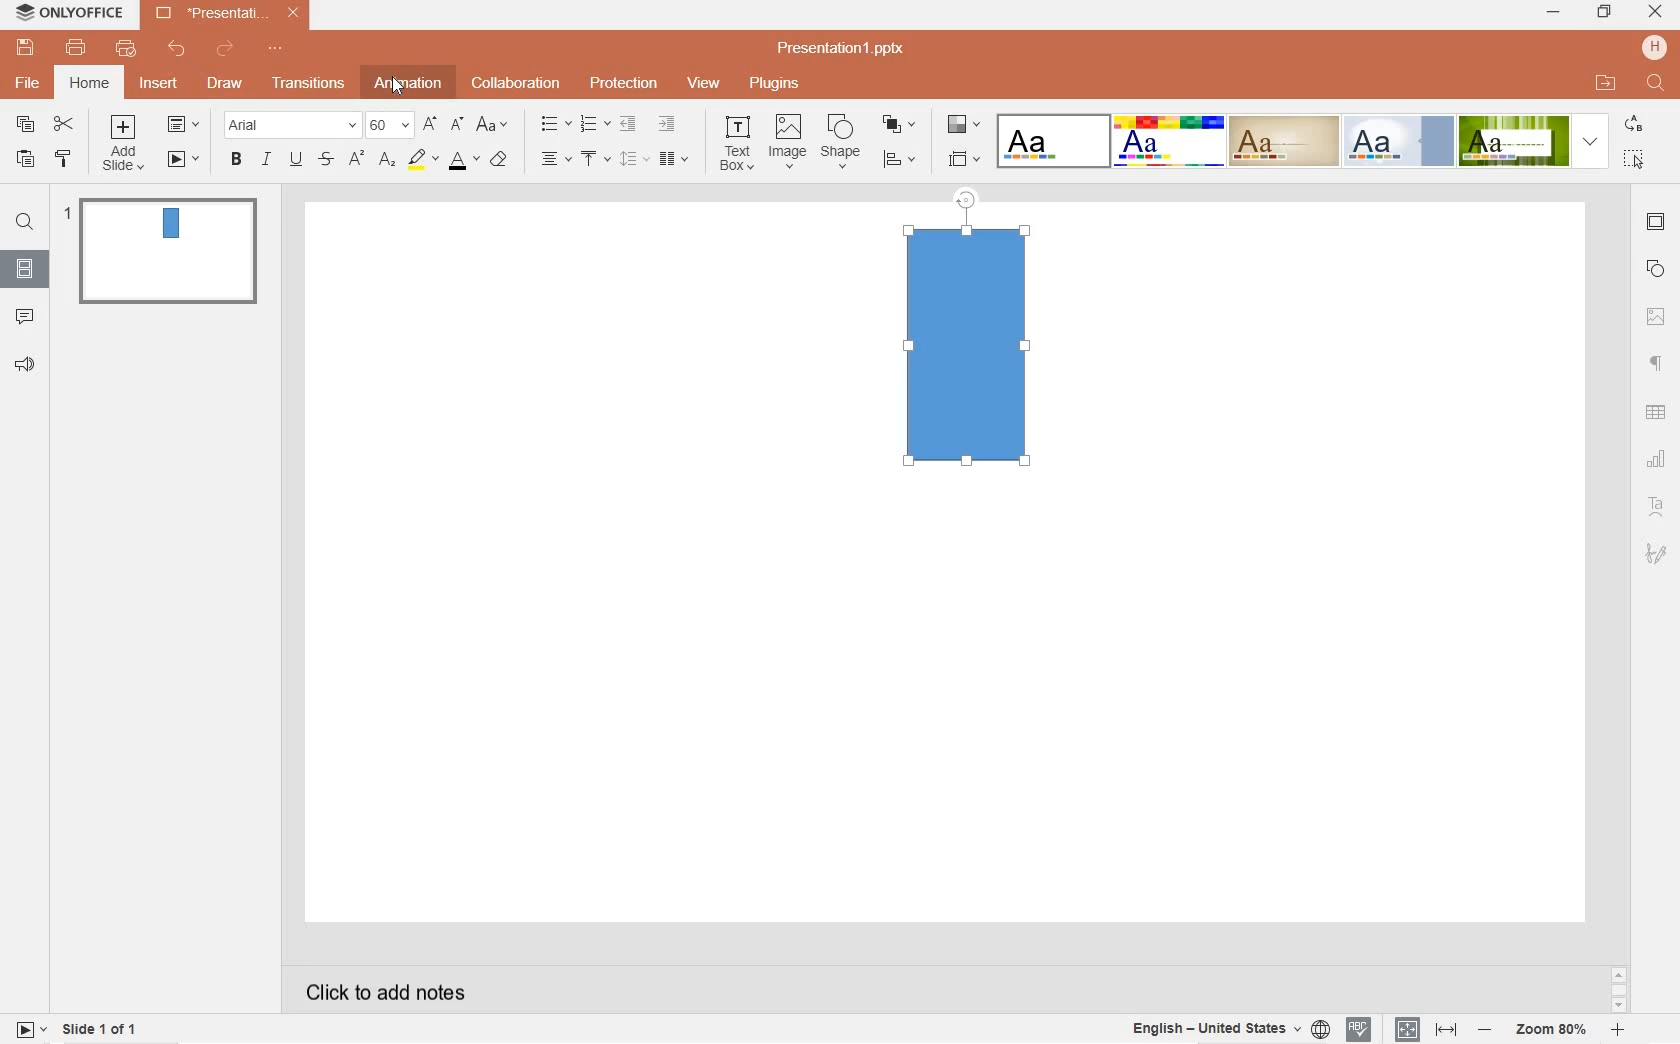 The width and height of the screenshot is (1680, 1044). I want to click on animation, so click(409, 84).